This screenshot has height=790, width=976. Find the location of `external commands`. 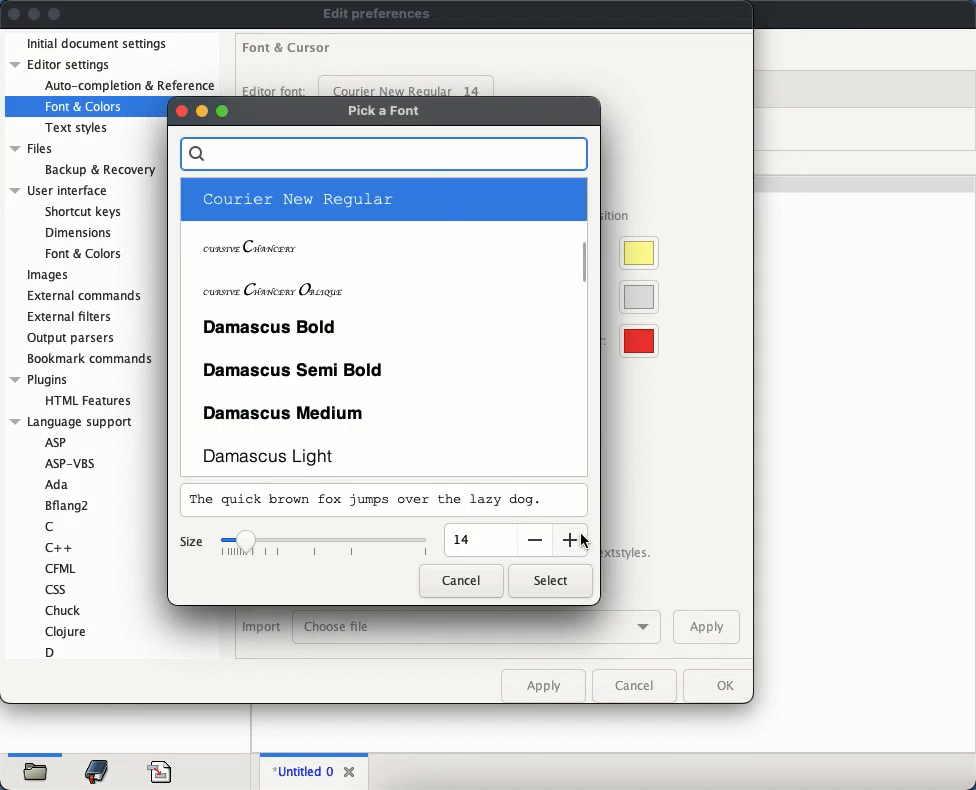

external commands is located at coordinates (87, 294).